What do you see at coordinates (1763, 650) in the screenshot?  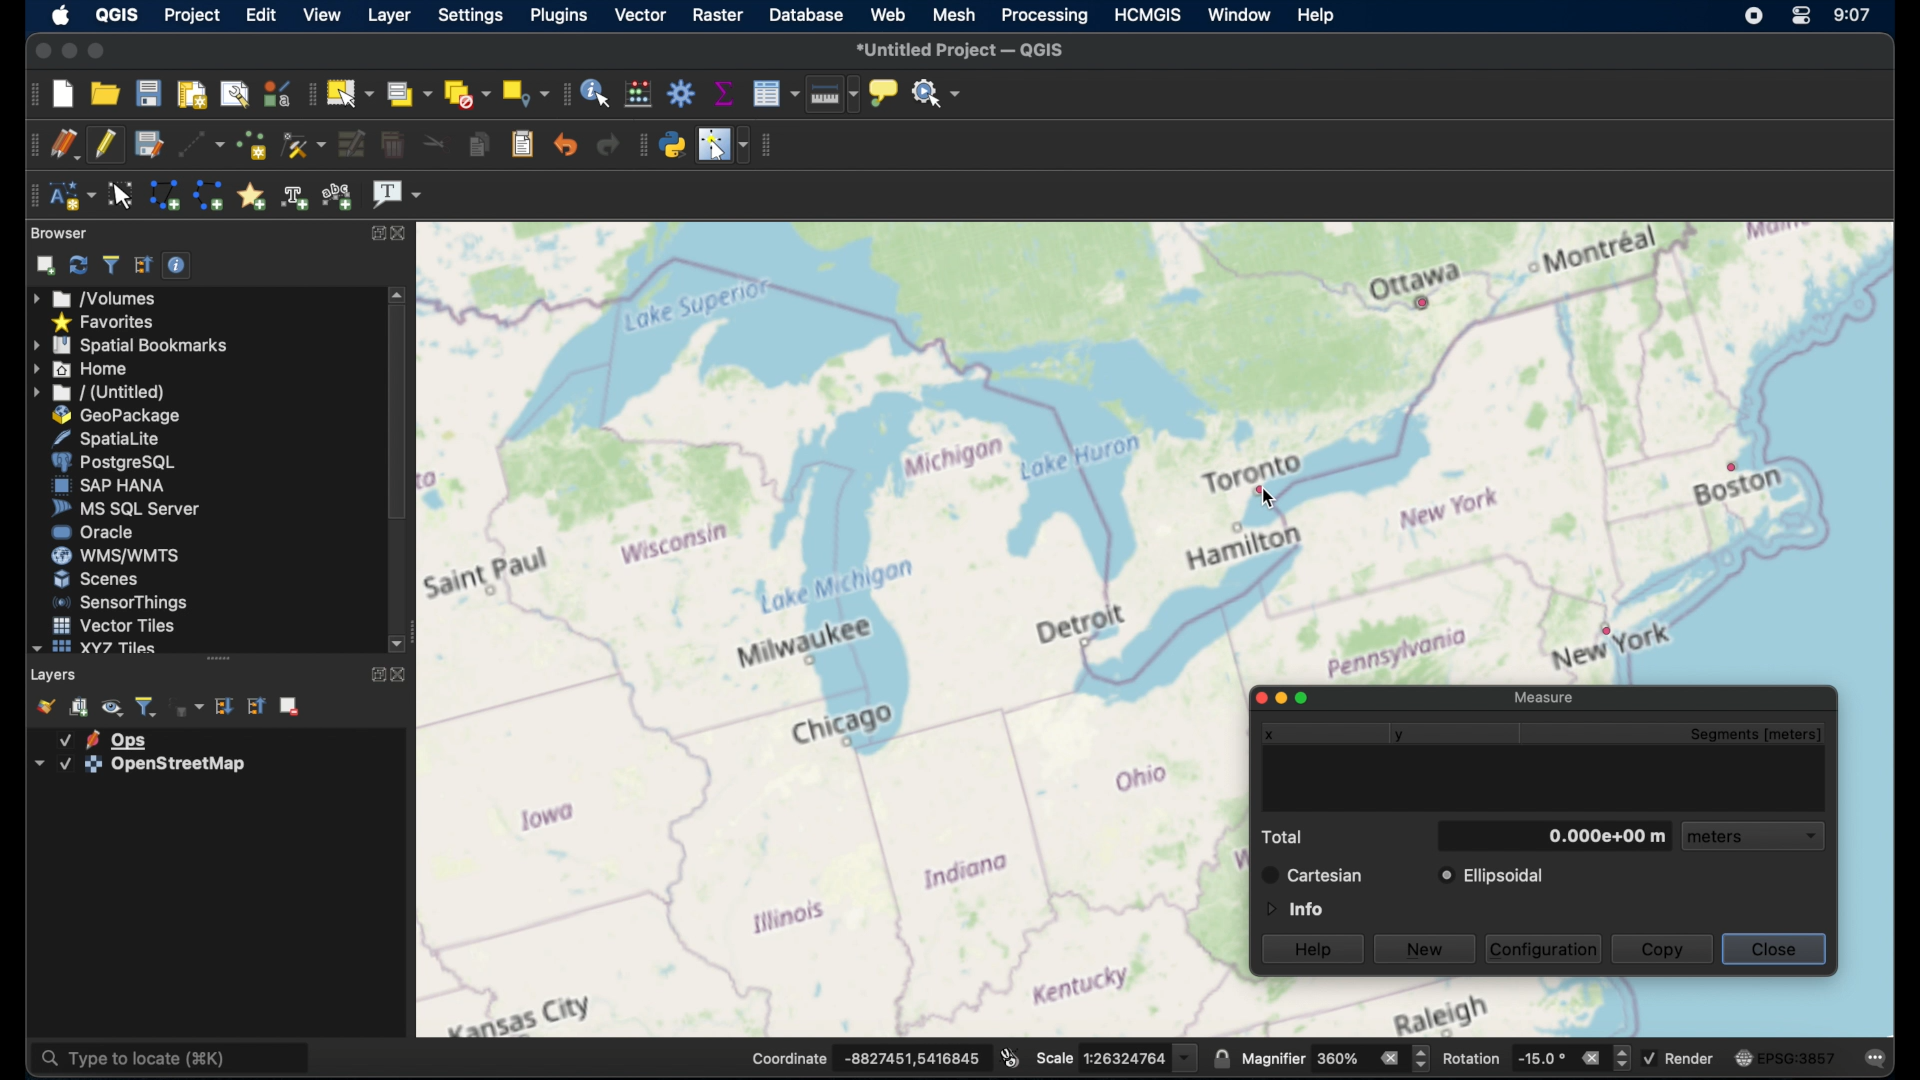 I see `open street map` at bounding box center [1763, 650].